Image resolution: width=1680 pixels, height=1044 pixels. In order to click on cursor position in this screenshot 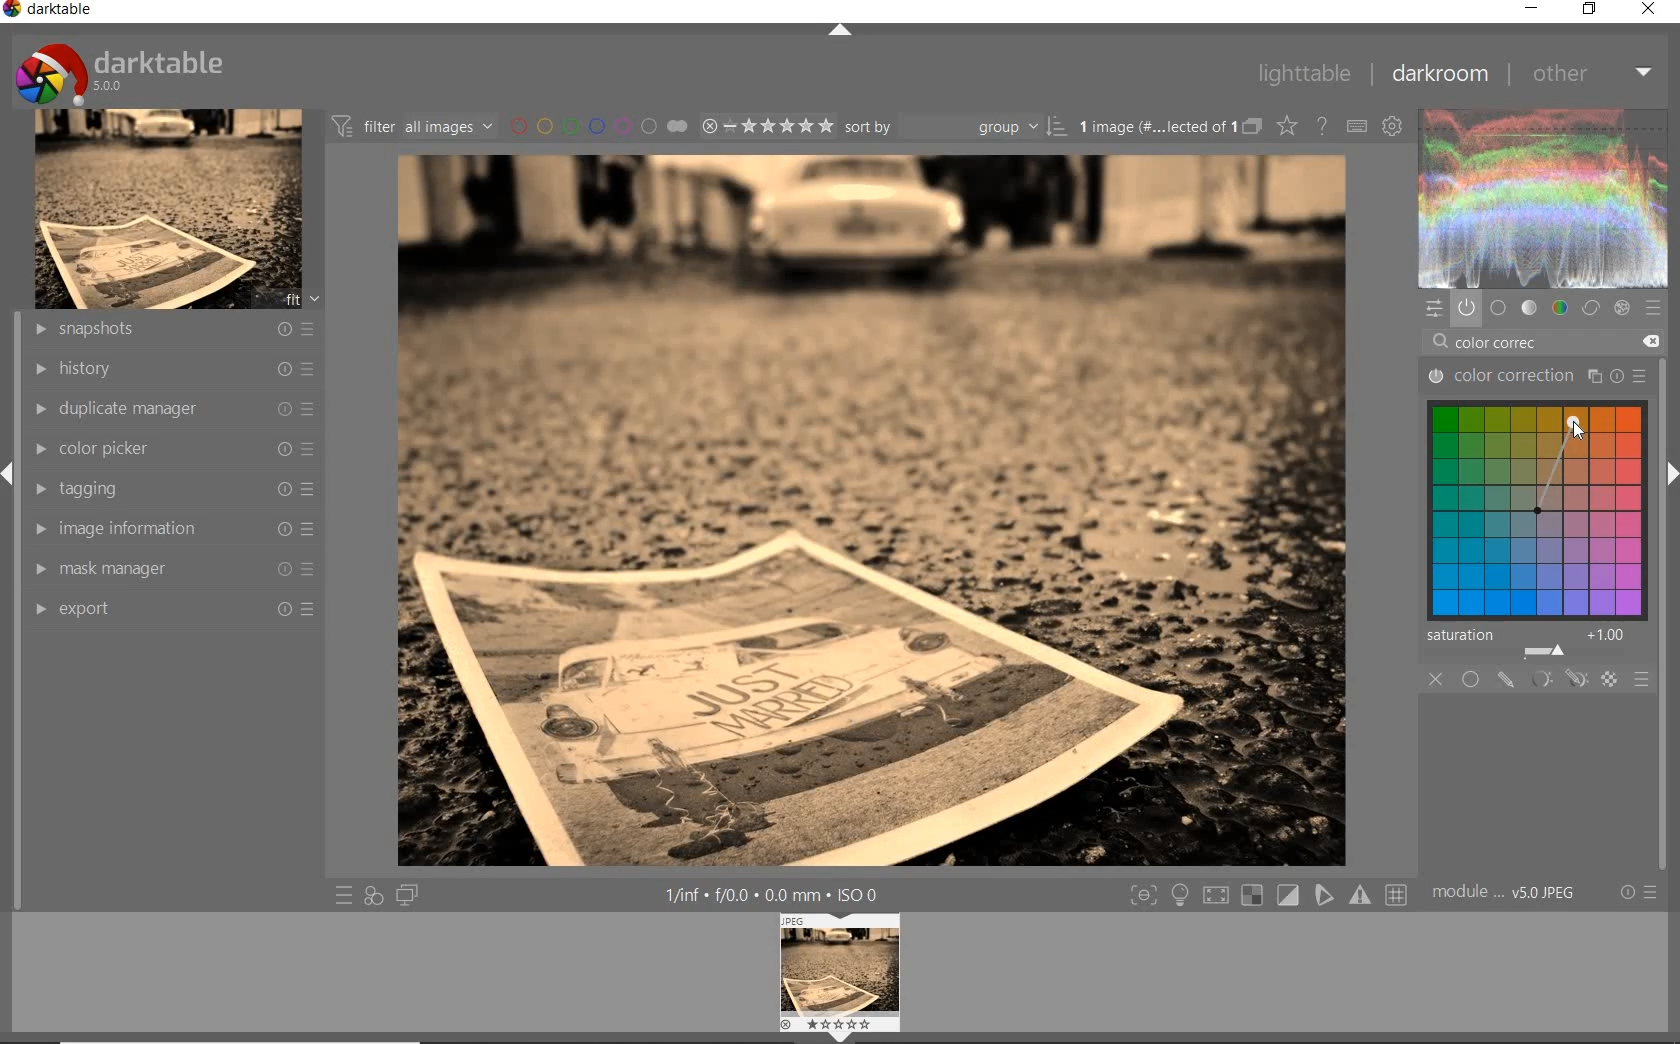, I will do `click(1574, 424)`.